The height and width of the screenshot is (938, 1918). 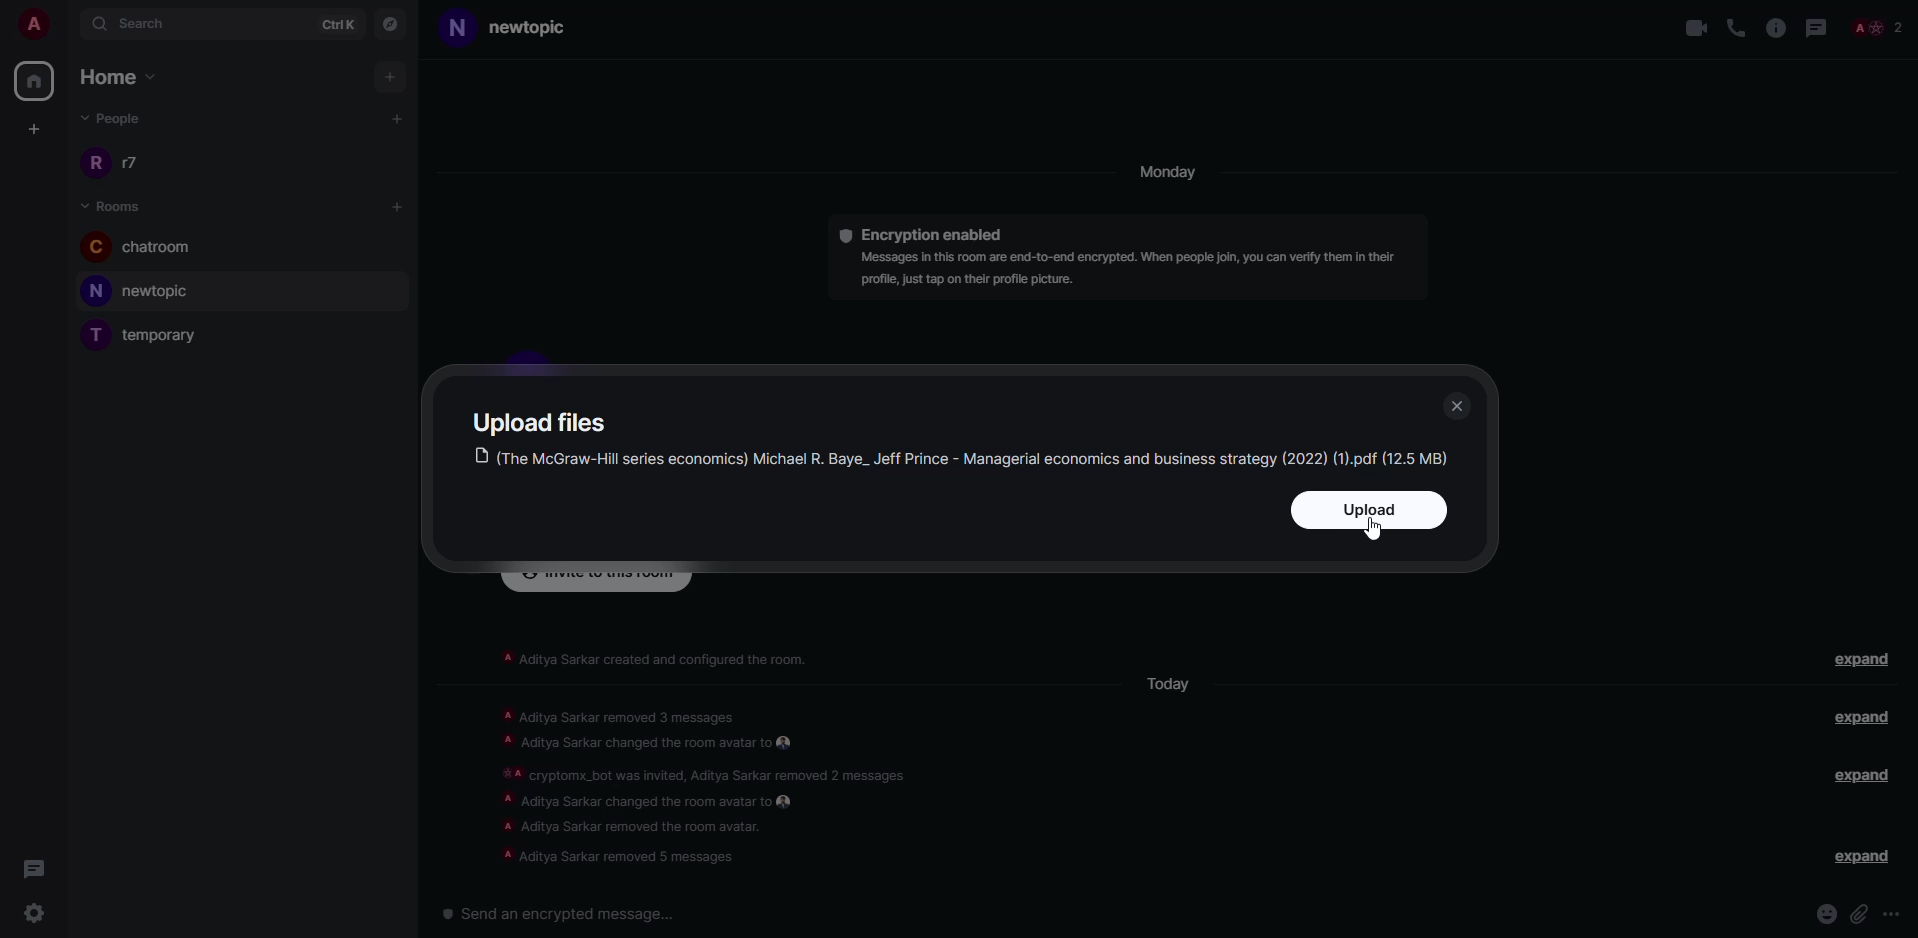 What do you see at coordinates (1860, 776) in the screenshot?
I see `expand` at bounding box center [1860, 776].